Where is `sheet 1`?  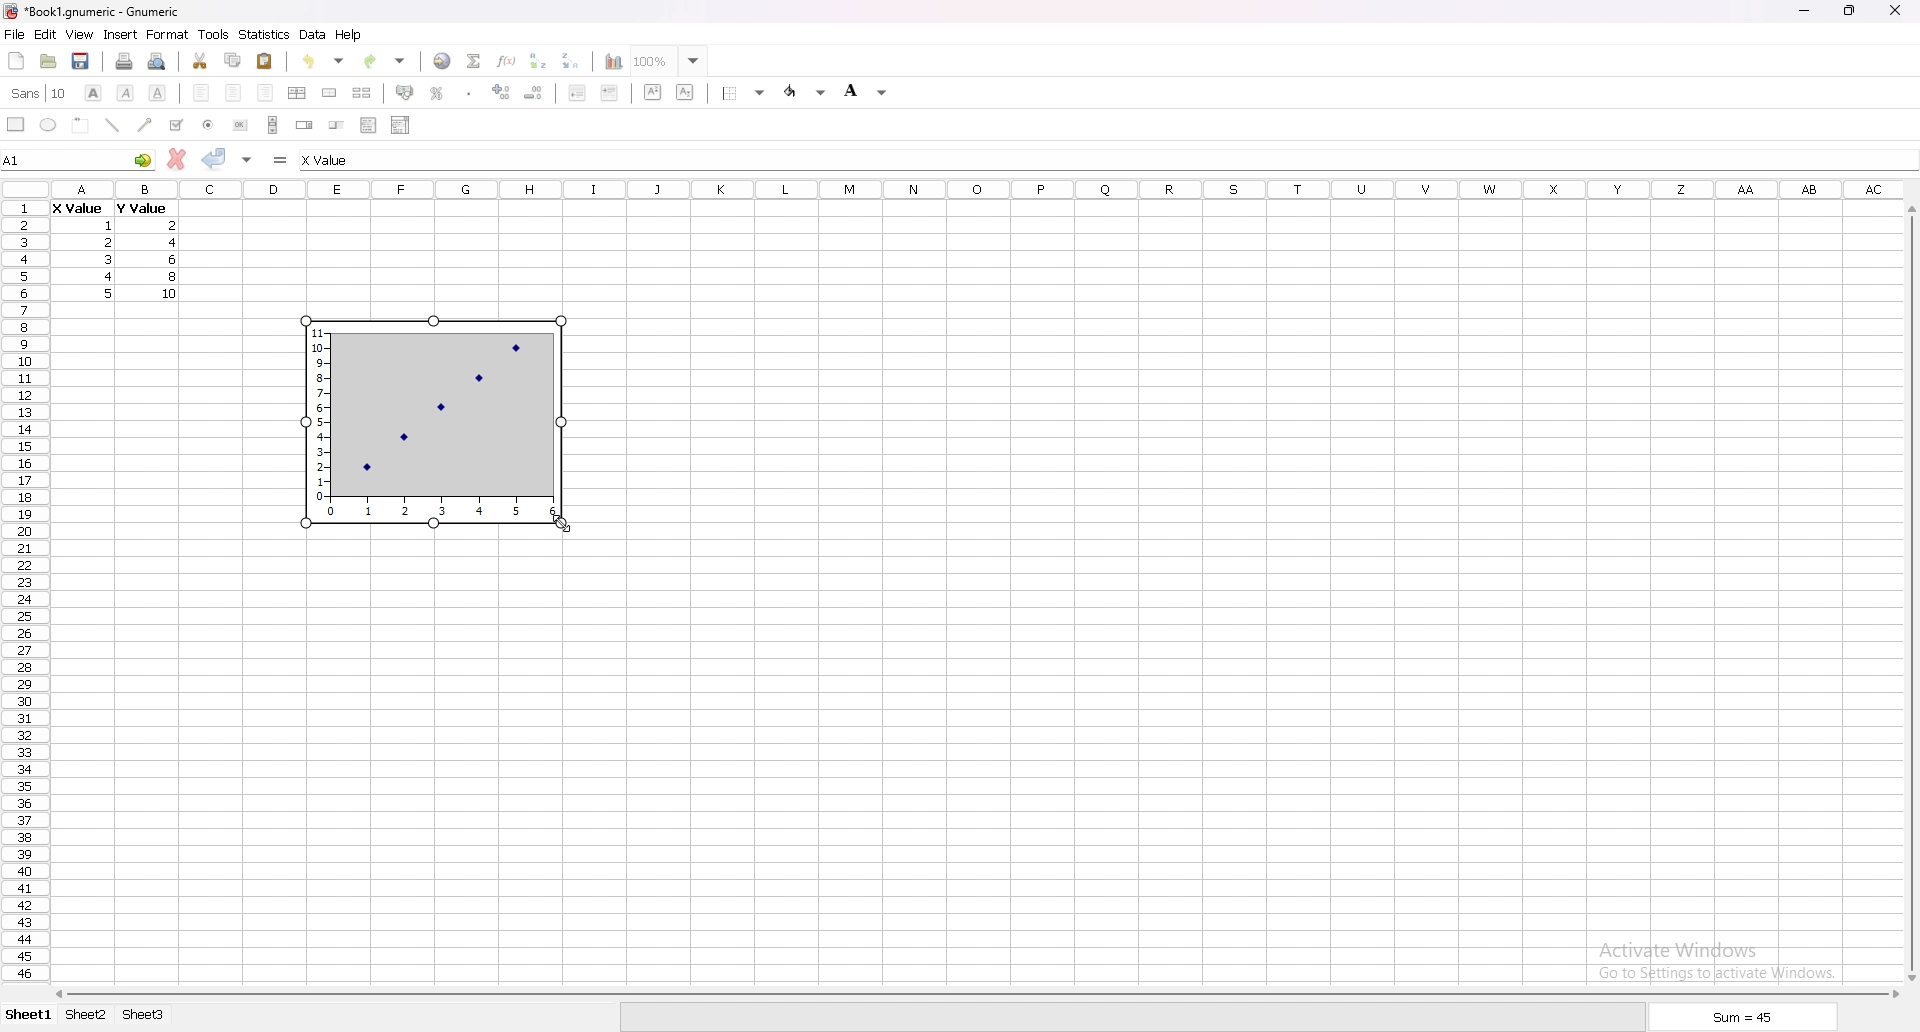 sheet 1 is located at coordinates (30, 1016).